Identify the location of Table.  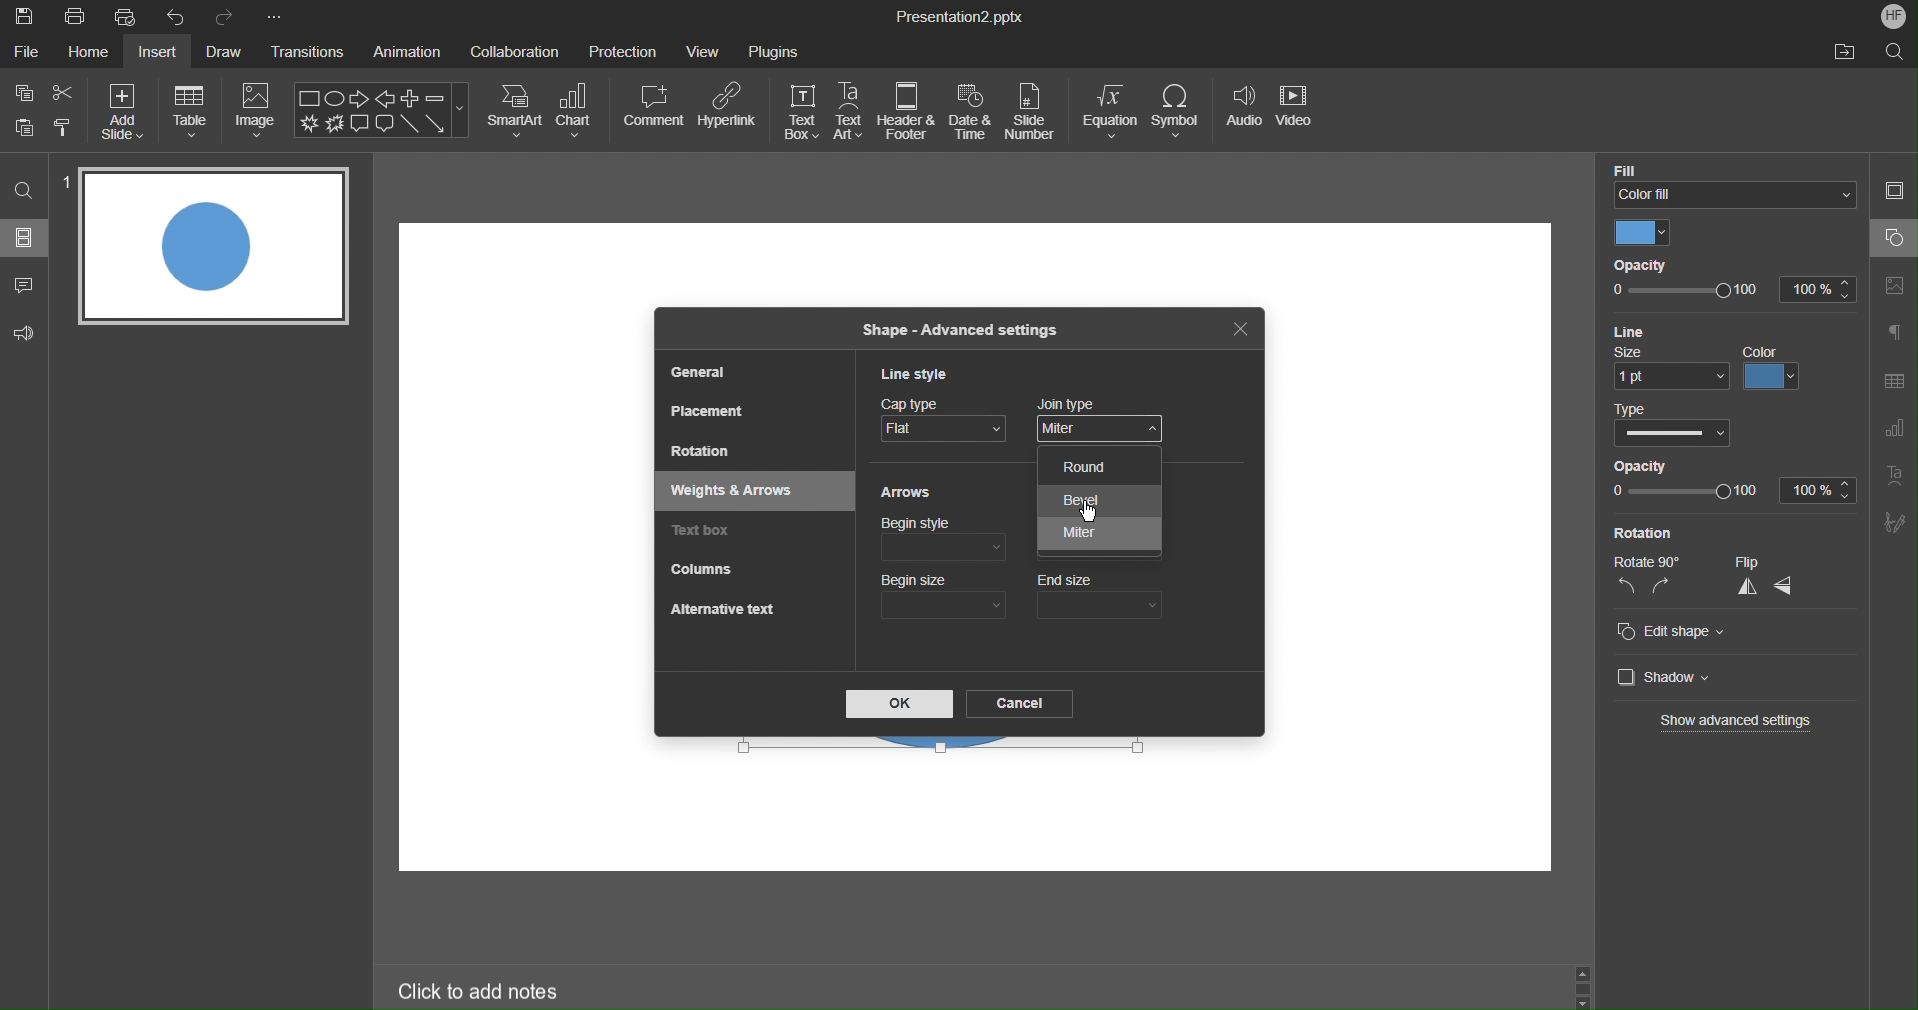
(190, 110).